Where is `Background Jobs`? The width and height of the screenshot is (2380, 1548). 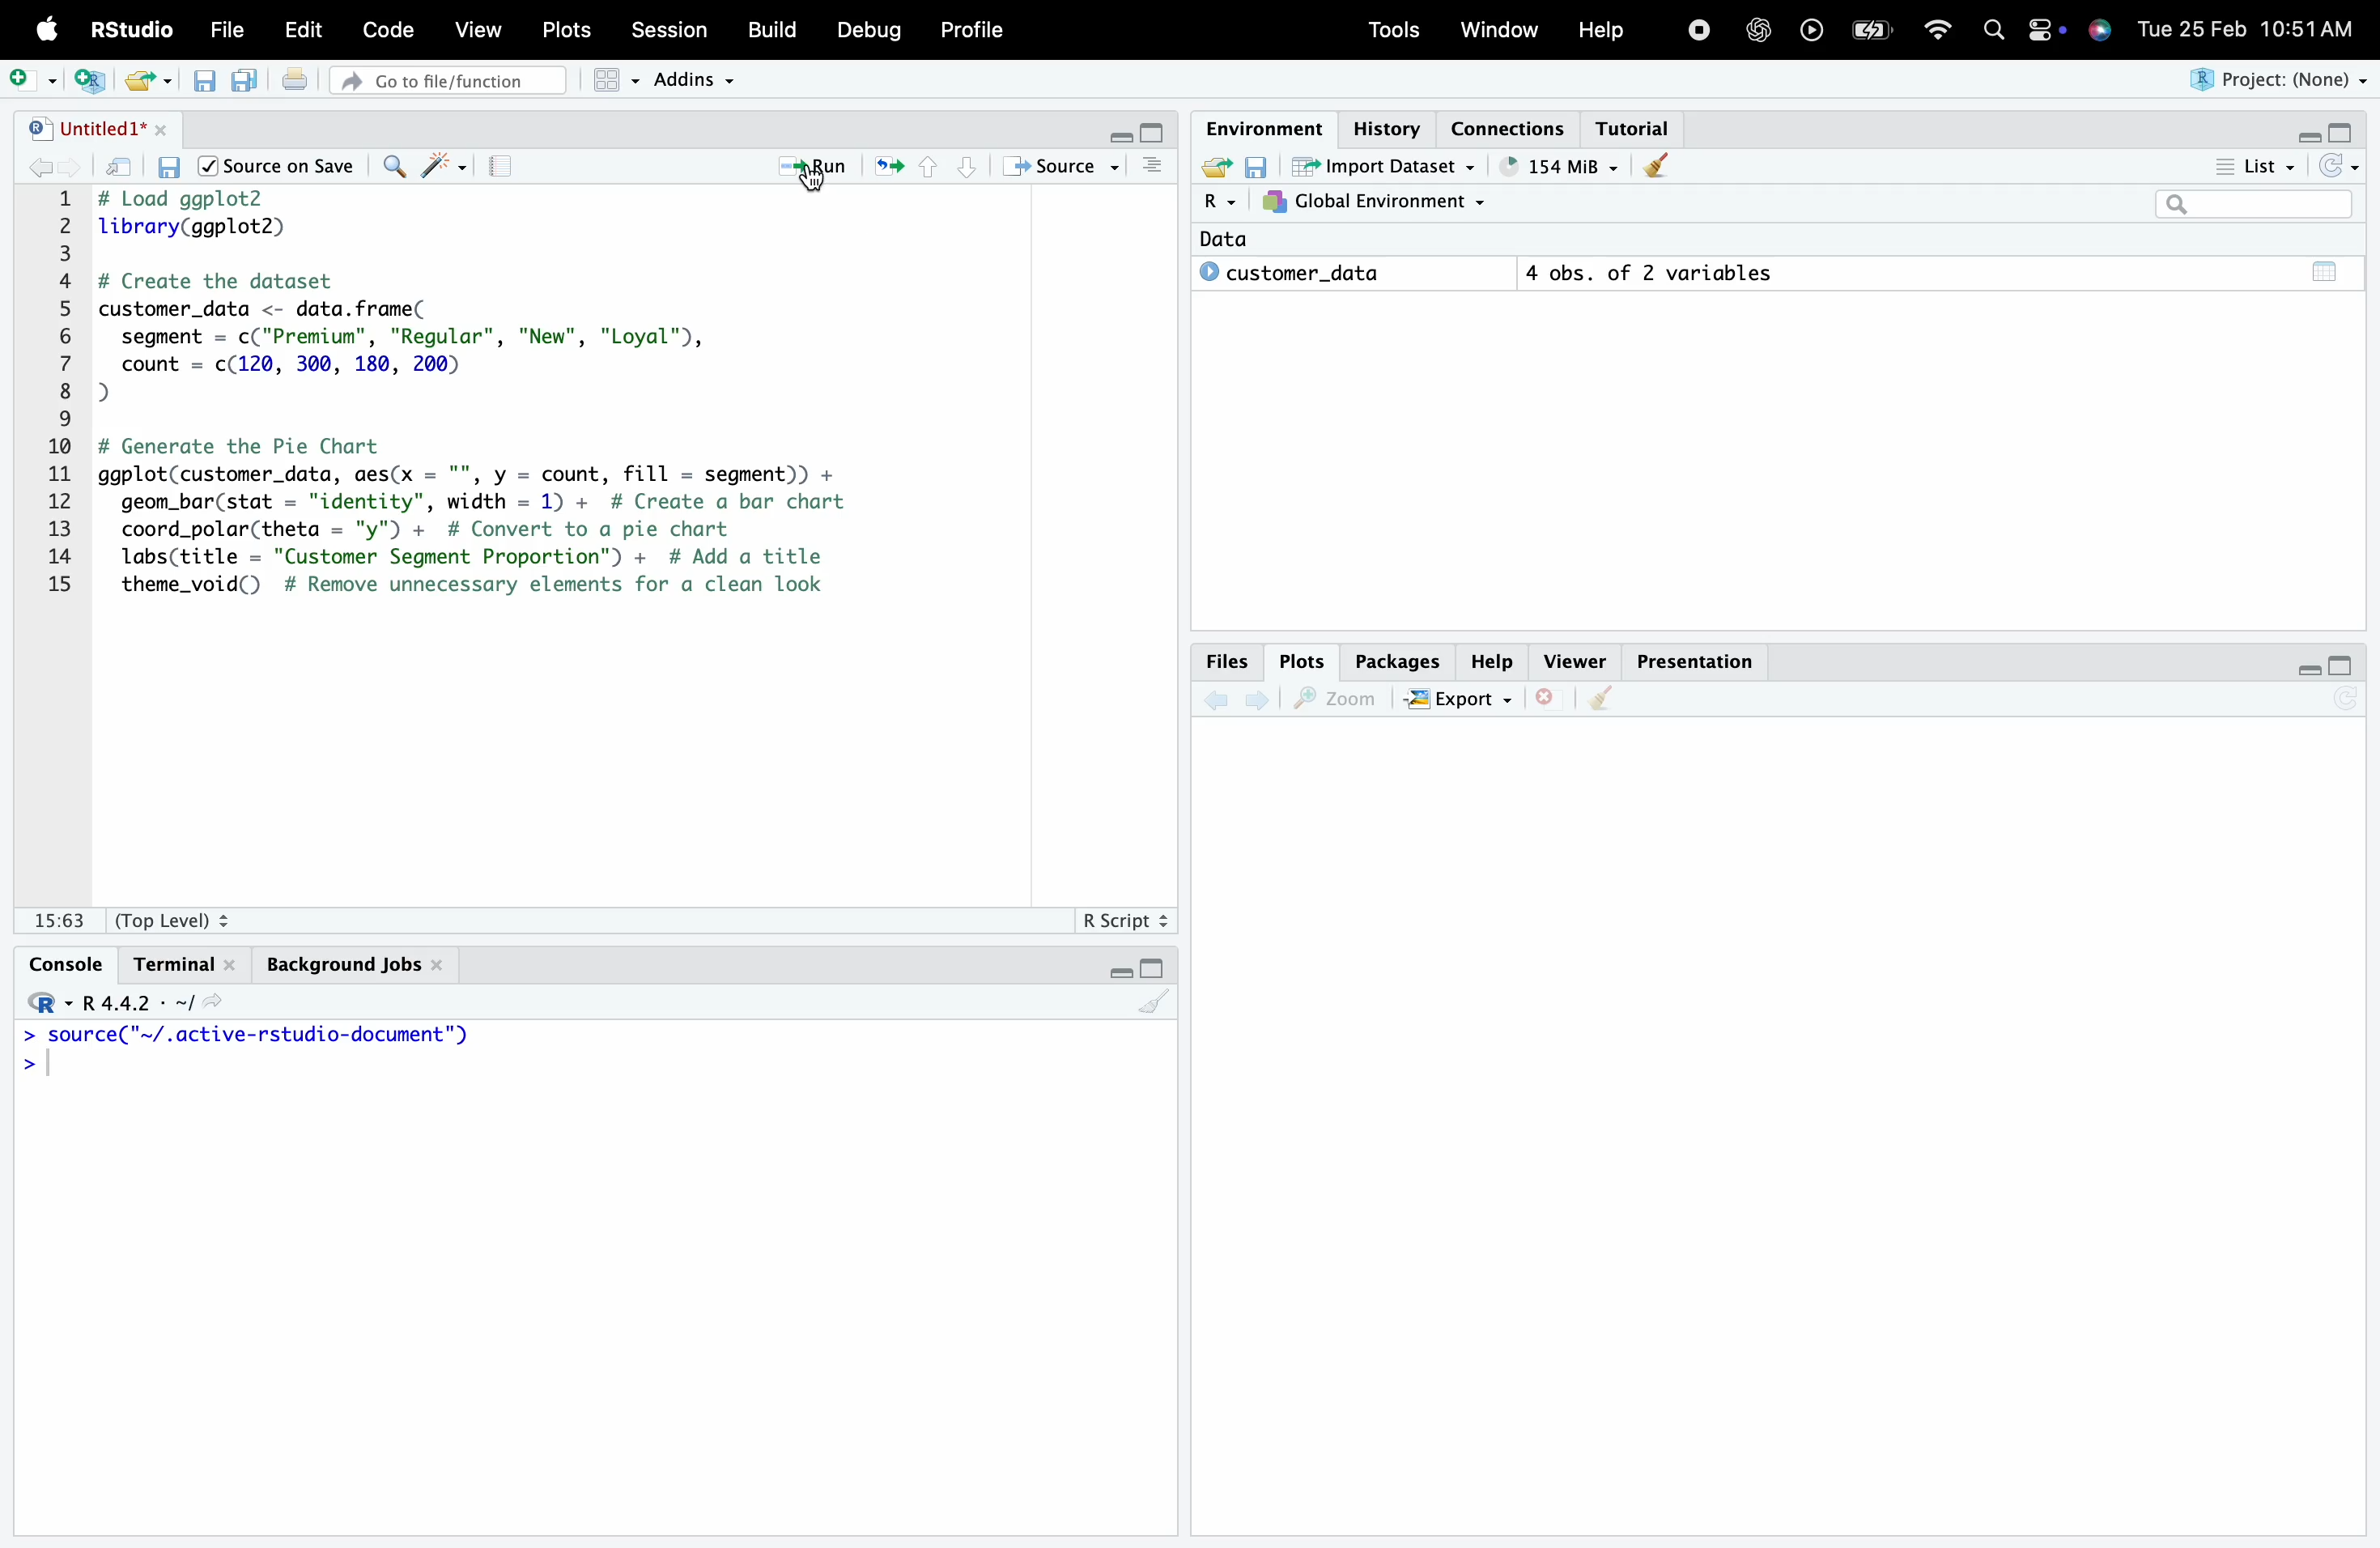 Background Jobs is located at coordinates (353, 967).